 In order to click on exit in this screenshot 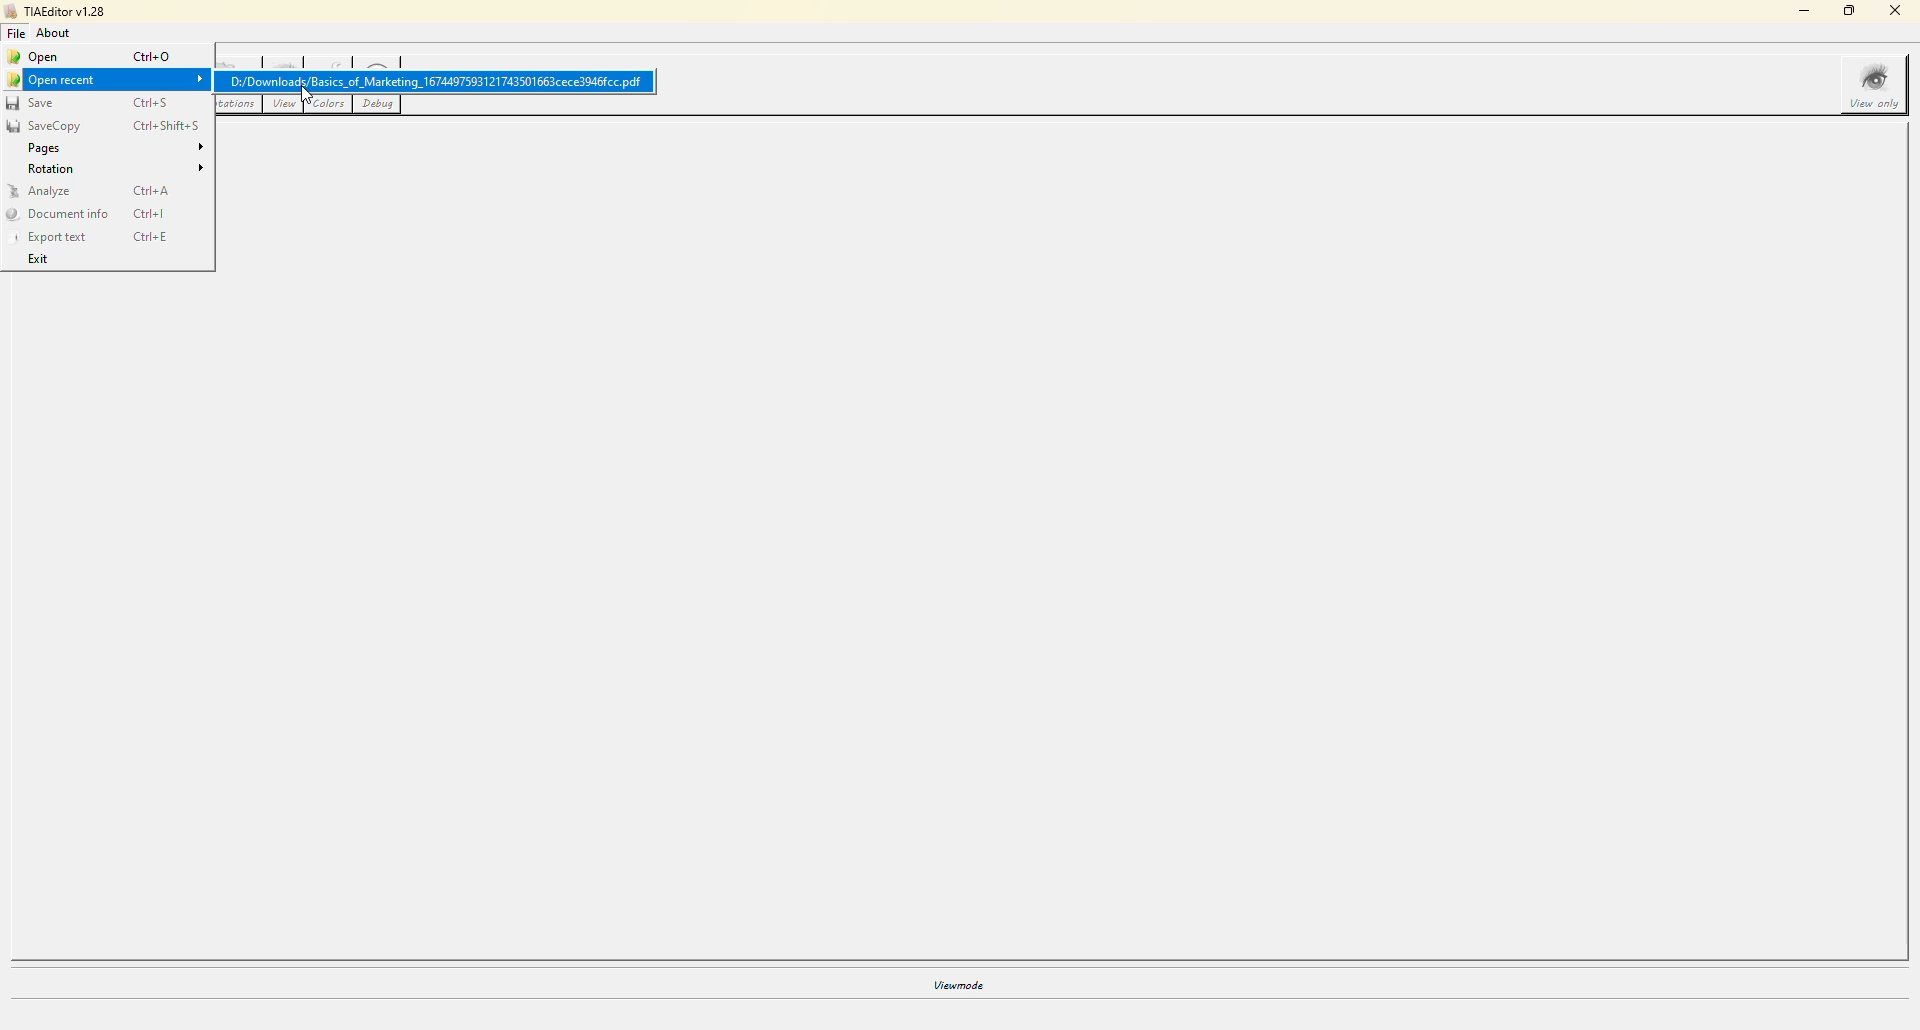, I will do `click(40, 263)`.